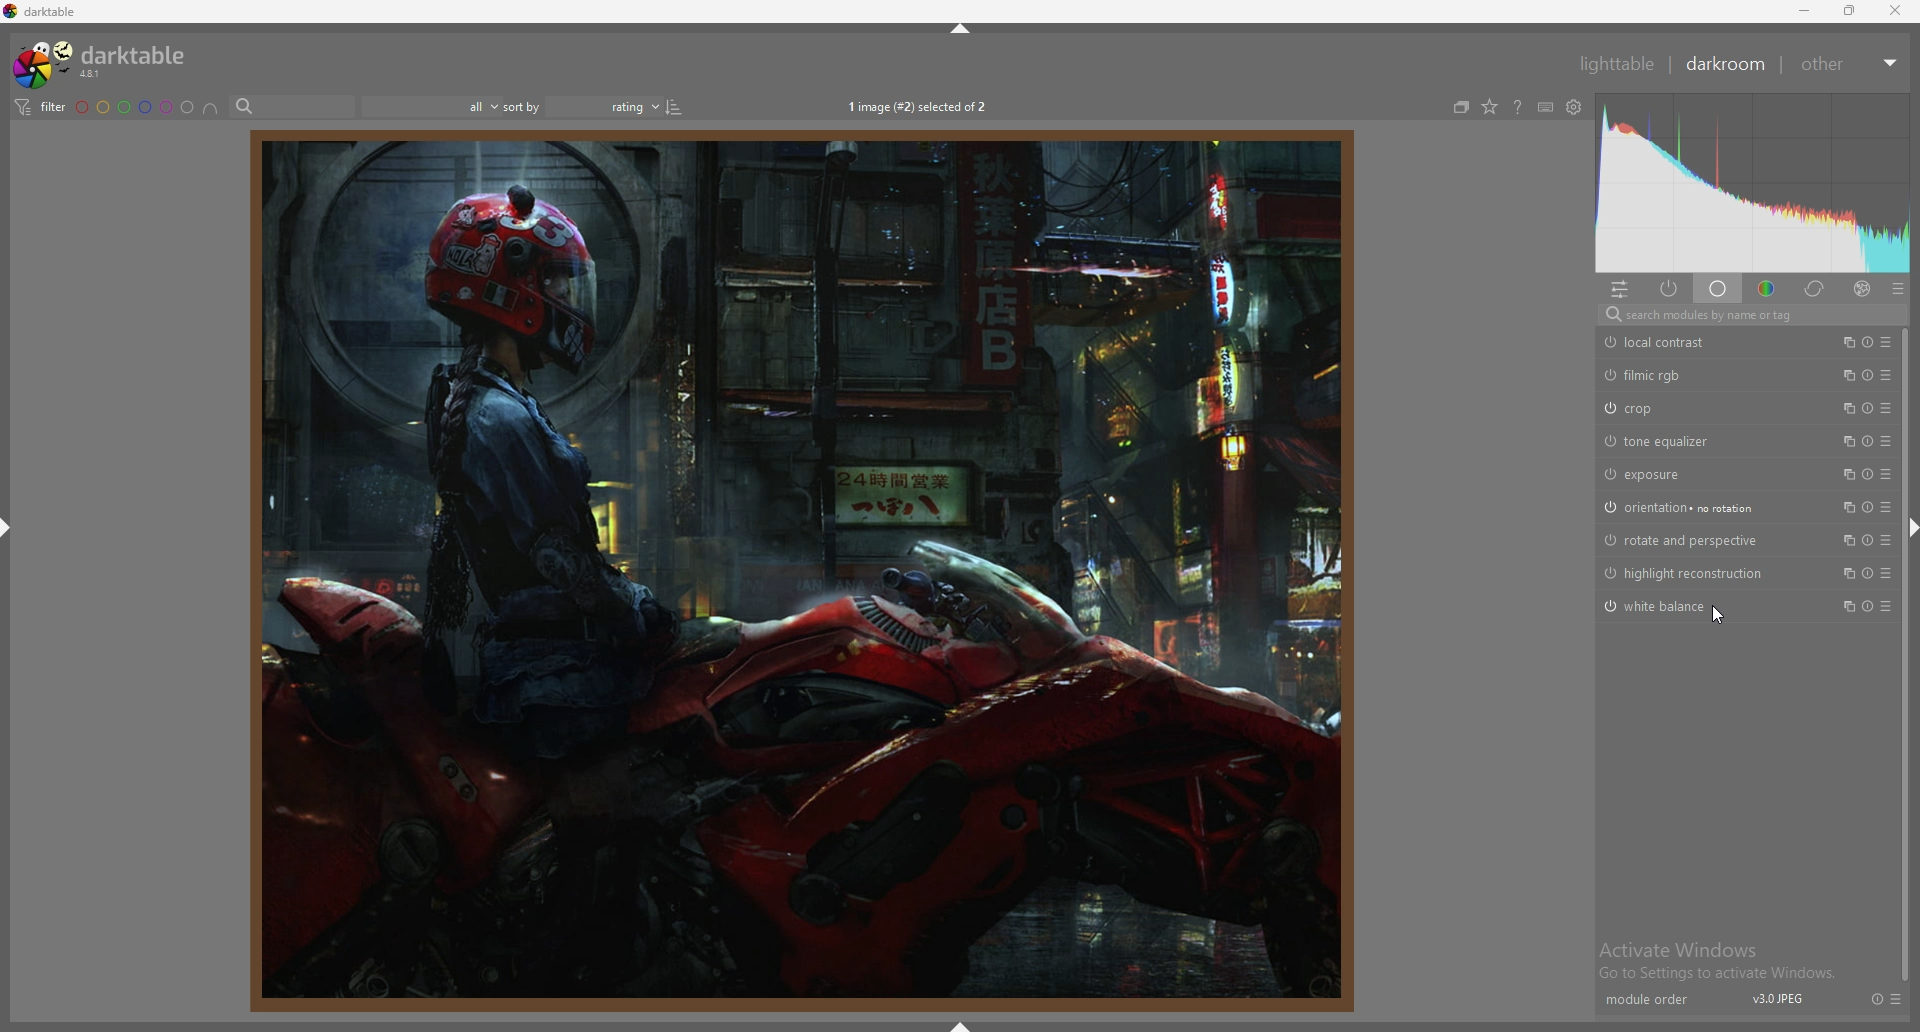 The width and height of the screenshot is (1920, 1032). What do you see at coordinates (44, 11) in the screenshot?
I see `darktable` at bounding box center [44, 11].